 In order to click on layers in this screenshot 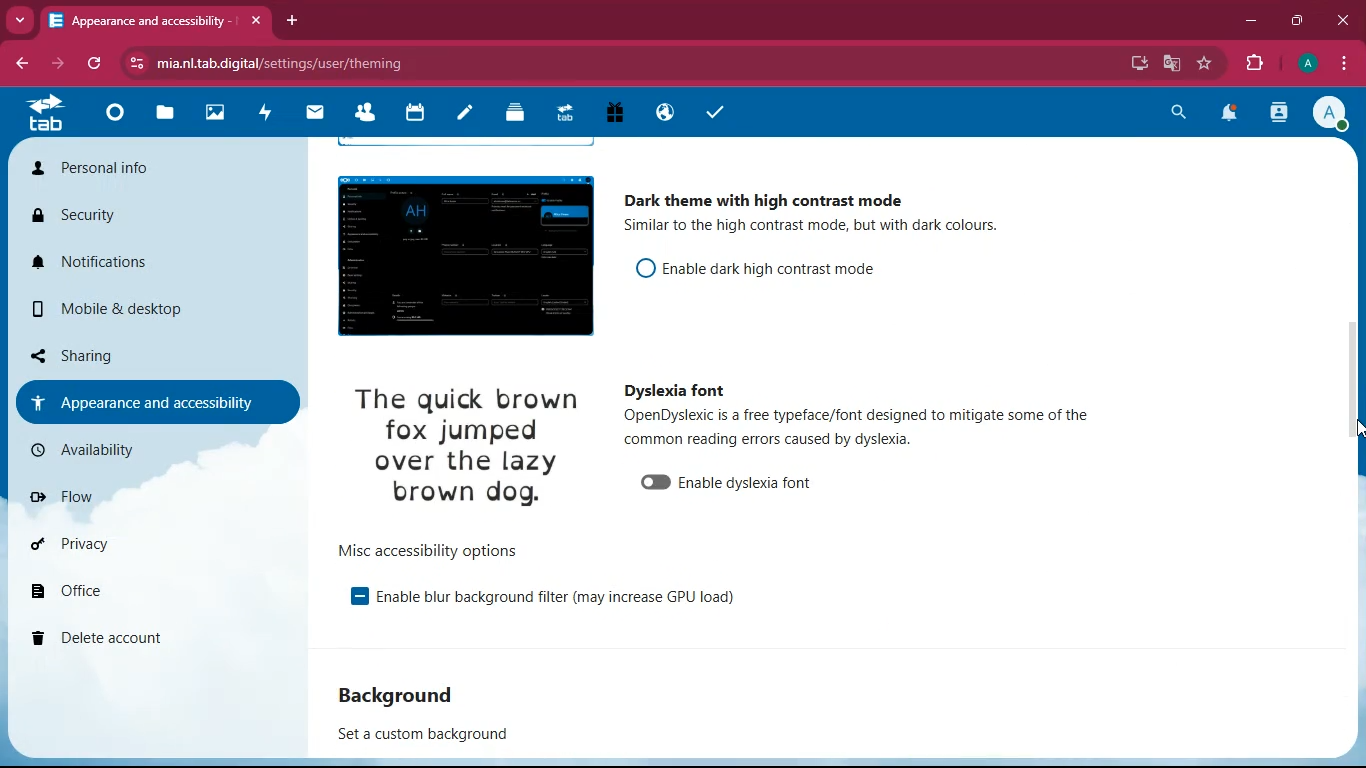, I will do `click(520, 114)`.